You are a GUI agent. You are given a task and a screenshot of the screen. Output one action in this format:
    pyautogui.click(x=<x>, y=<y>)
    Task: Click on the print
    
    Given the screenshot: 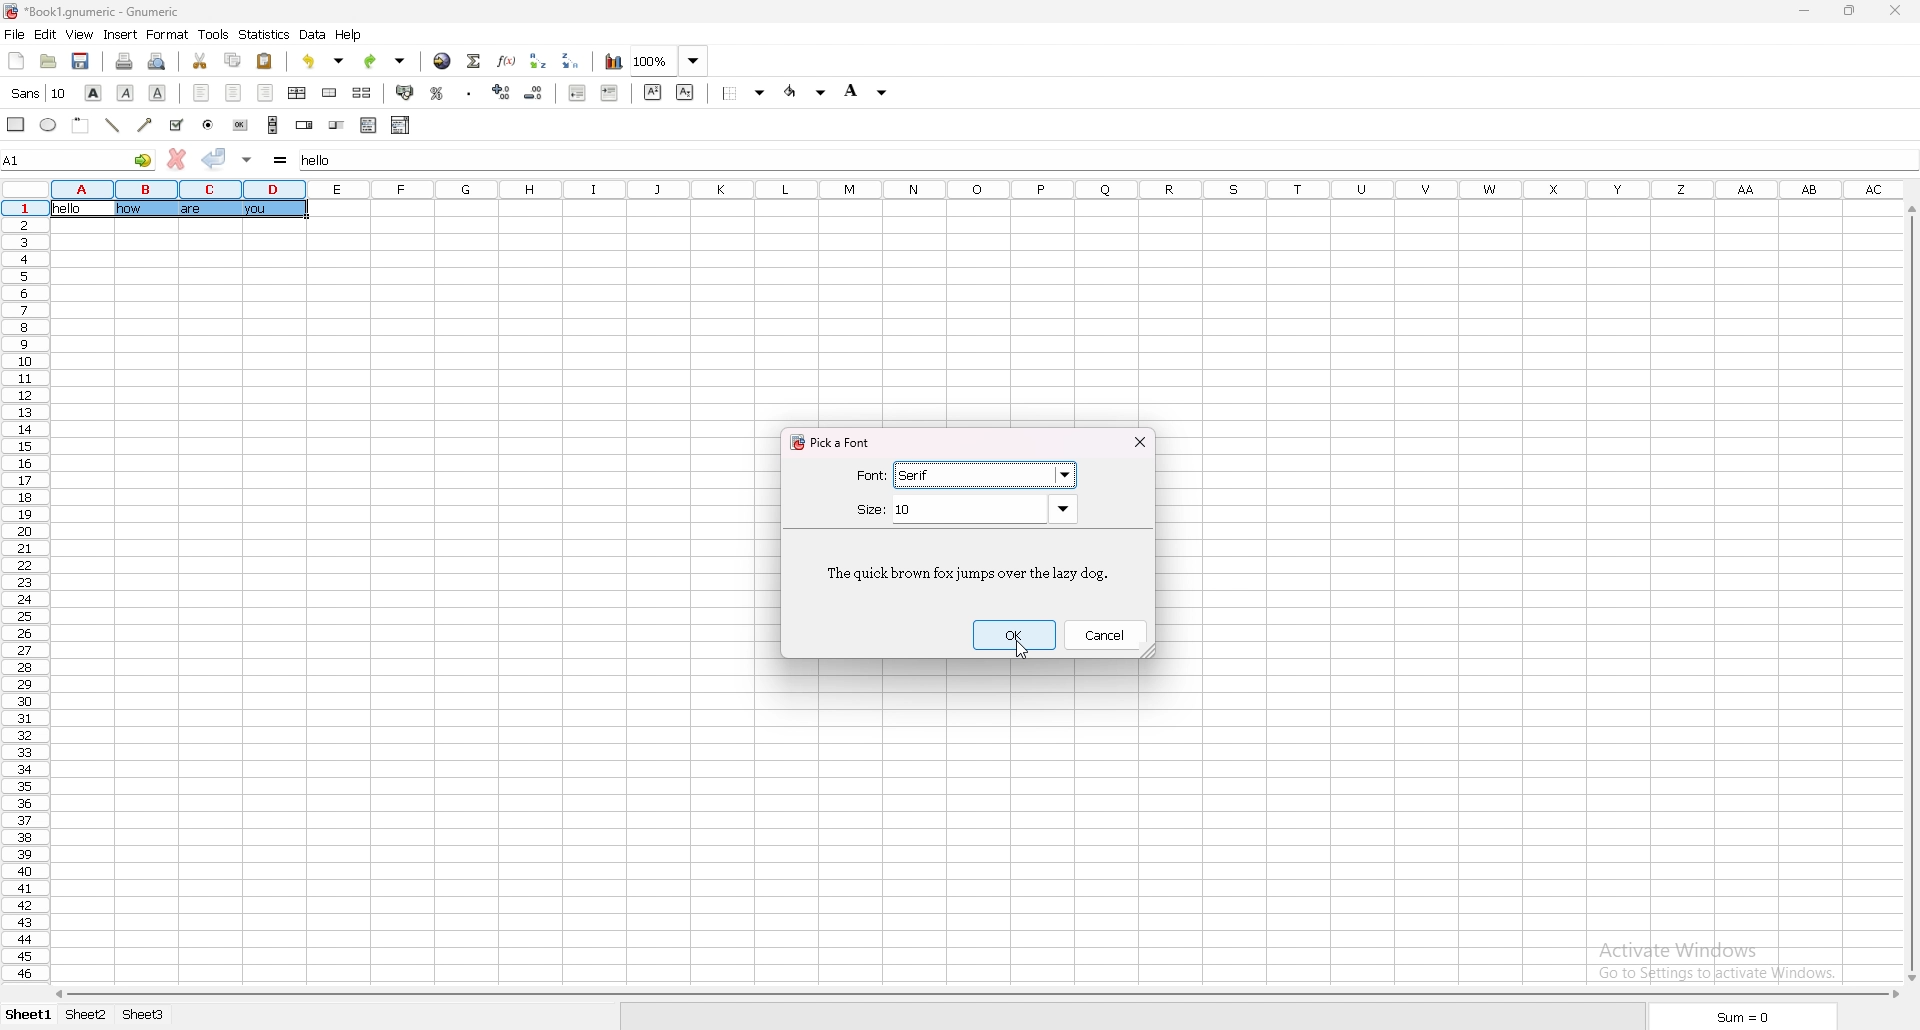 What is the action you would take?
    pyautogui.click(x=127, y=60)
    